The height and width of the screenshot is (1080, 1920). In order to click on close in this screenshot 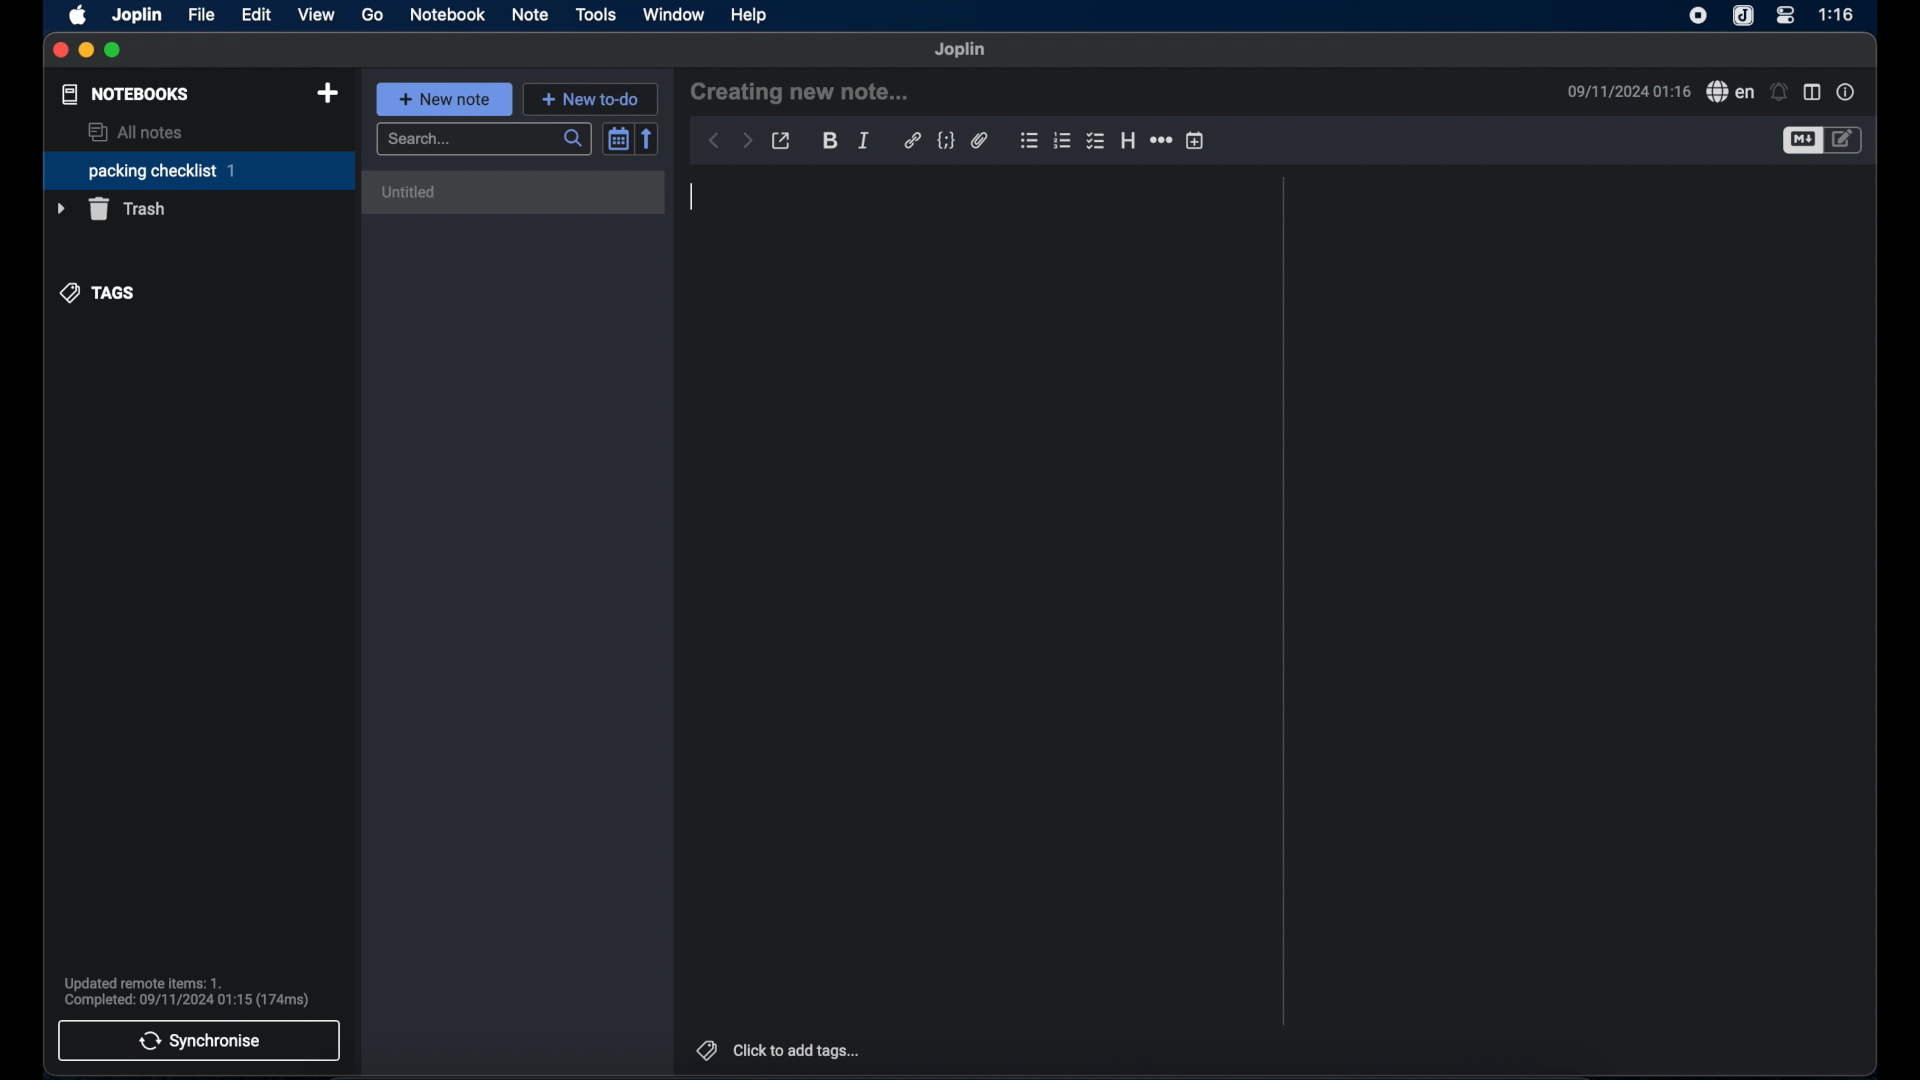, I will do `click(60, 50)`.